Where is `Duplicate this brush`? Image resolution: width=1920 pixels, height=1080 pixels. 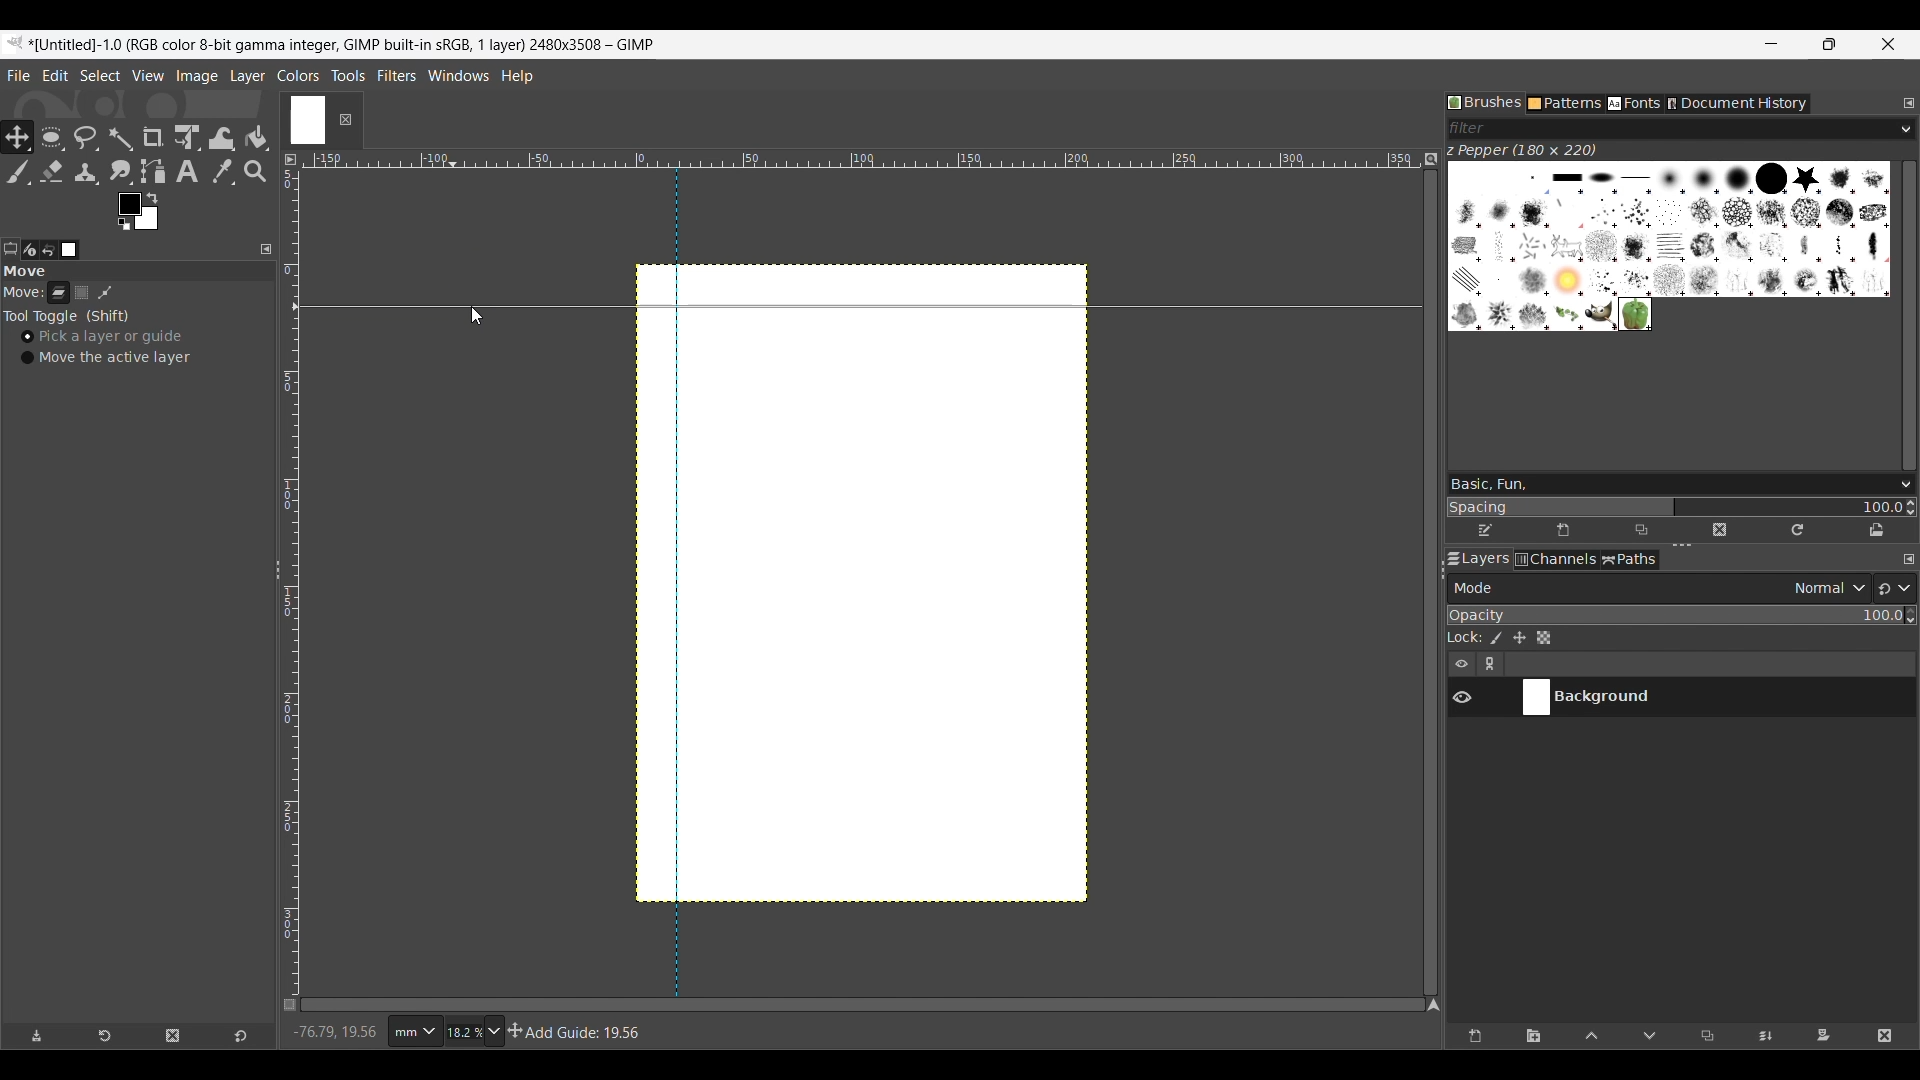
Duplicate this brush is located at coordinates (1641, 531).